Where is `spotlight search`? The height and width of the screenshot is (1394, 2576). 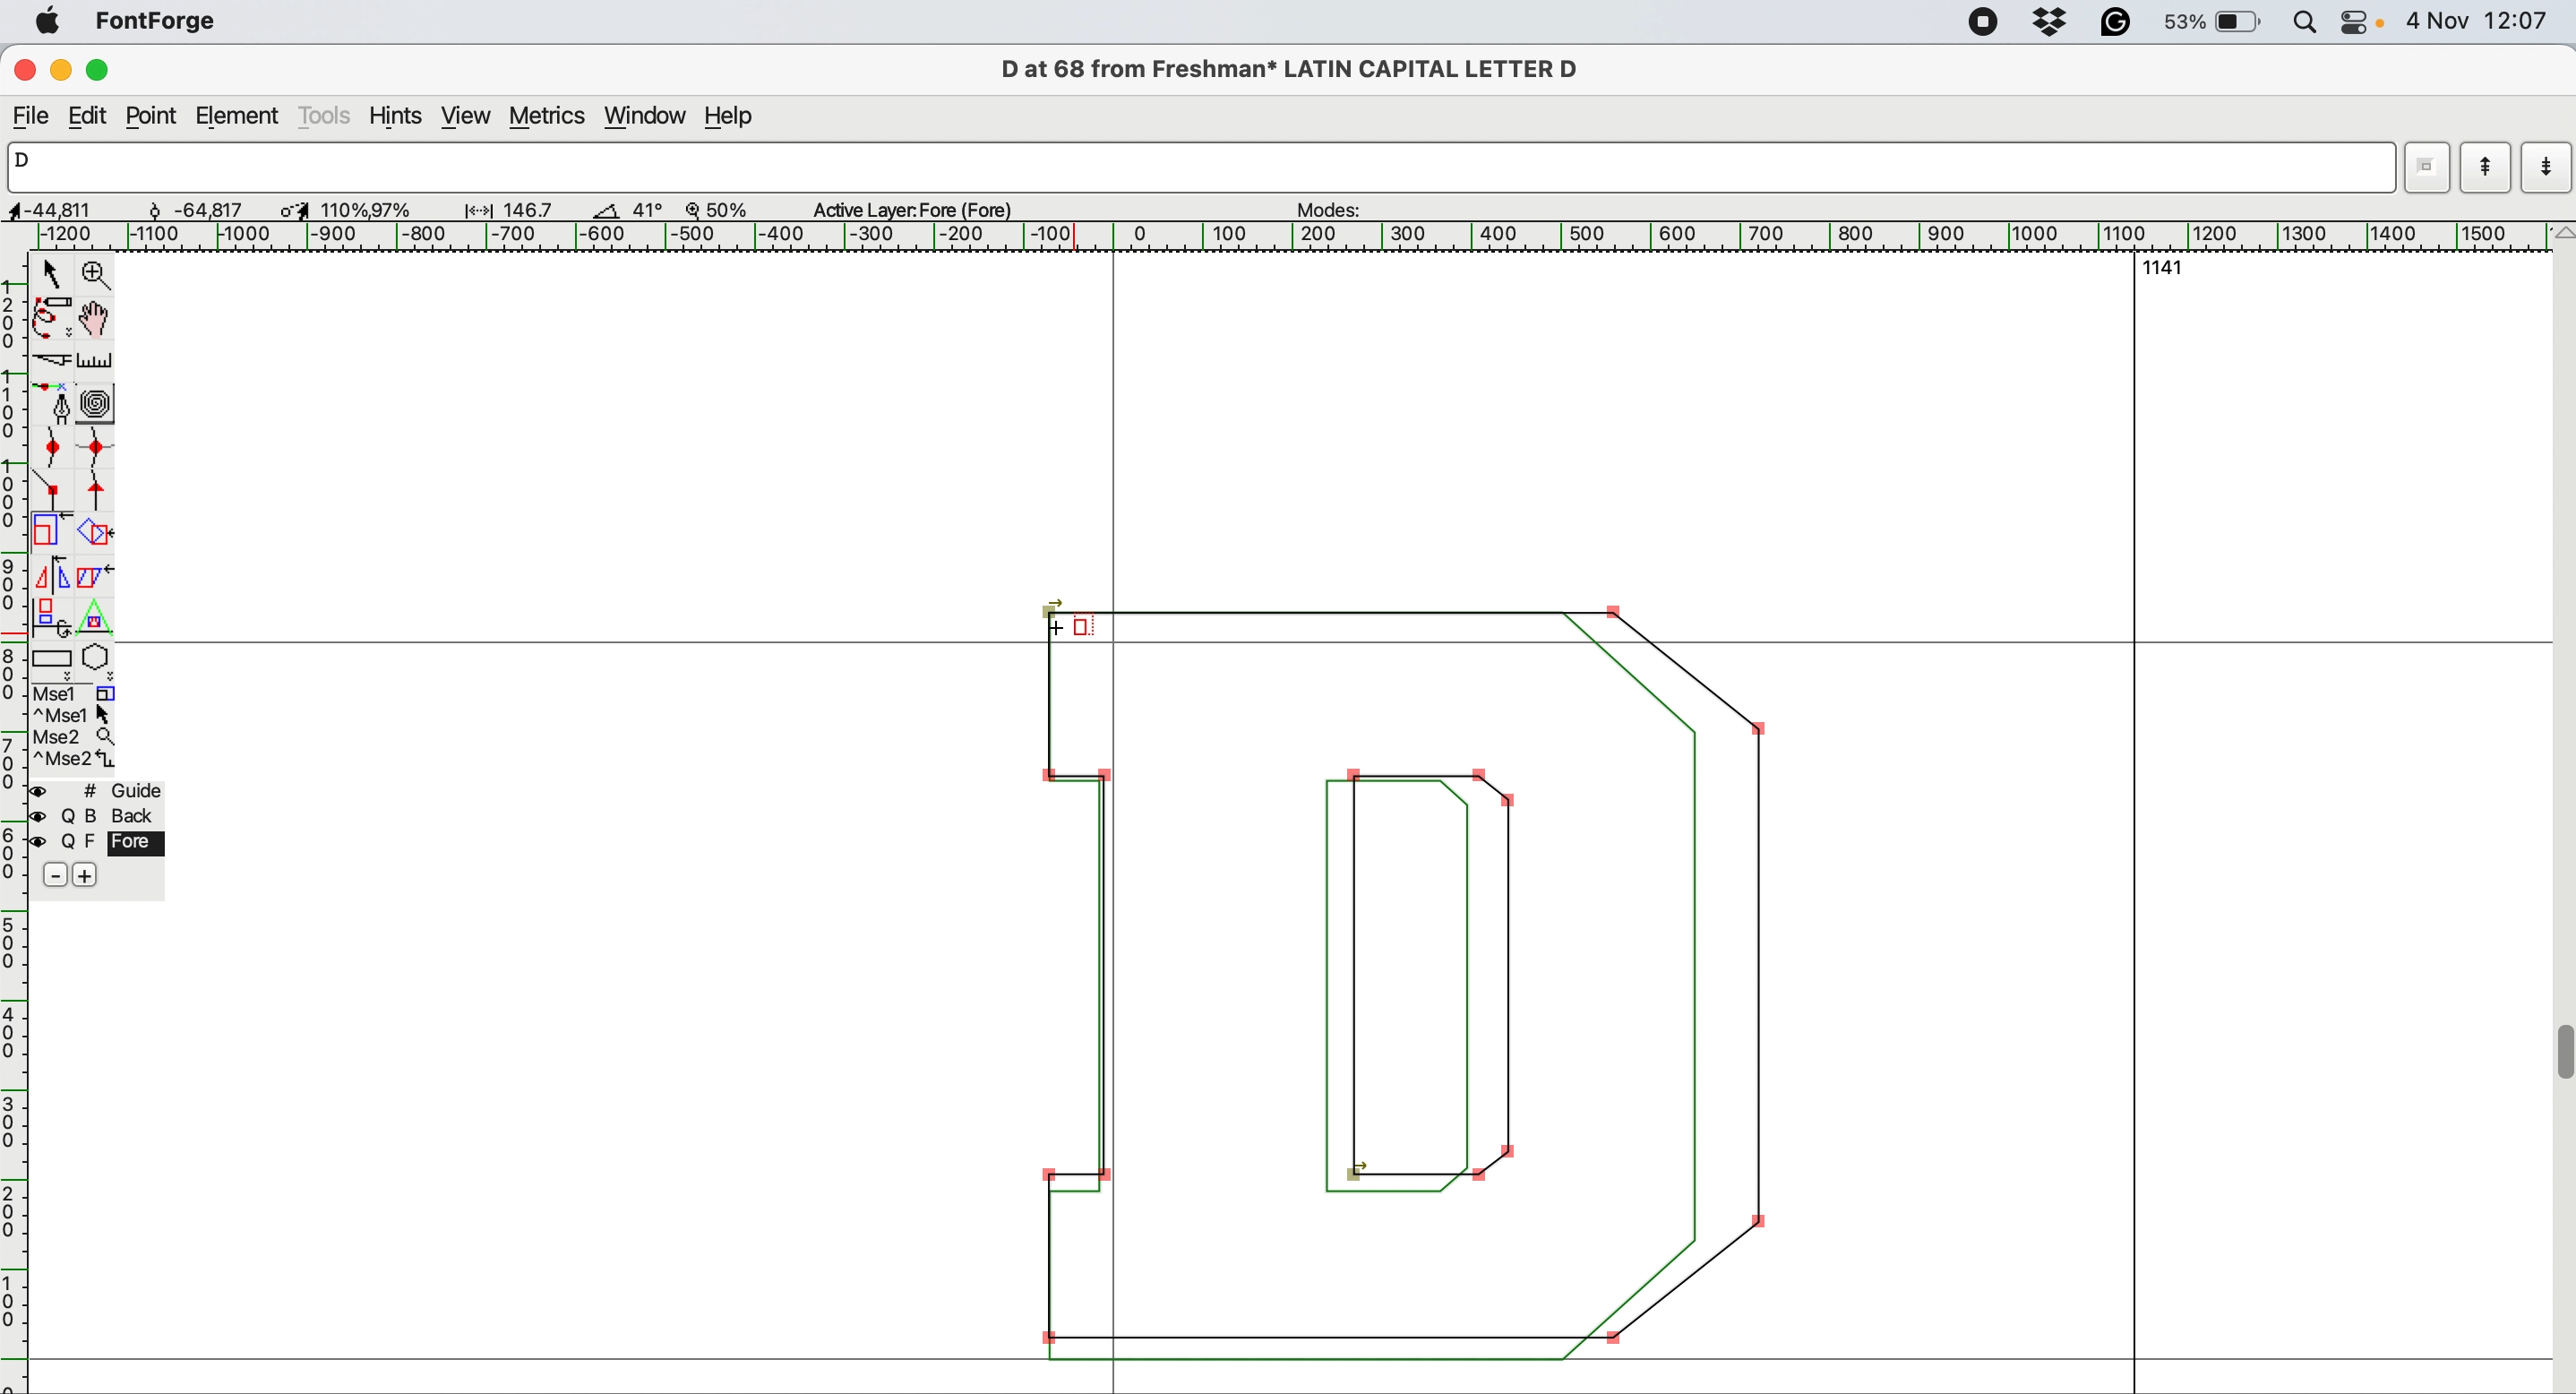
spotlight search is located at coordinates (2304, 22).